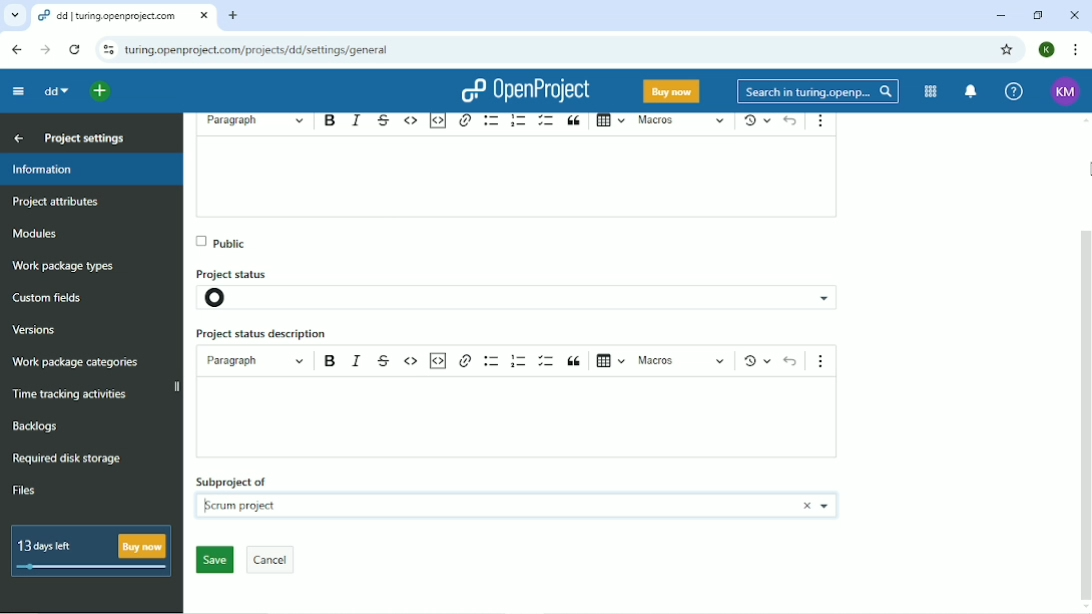  I want to click on Restore down, so click(1038, 16).